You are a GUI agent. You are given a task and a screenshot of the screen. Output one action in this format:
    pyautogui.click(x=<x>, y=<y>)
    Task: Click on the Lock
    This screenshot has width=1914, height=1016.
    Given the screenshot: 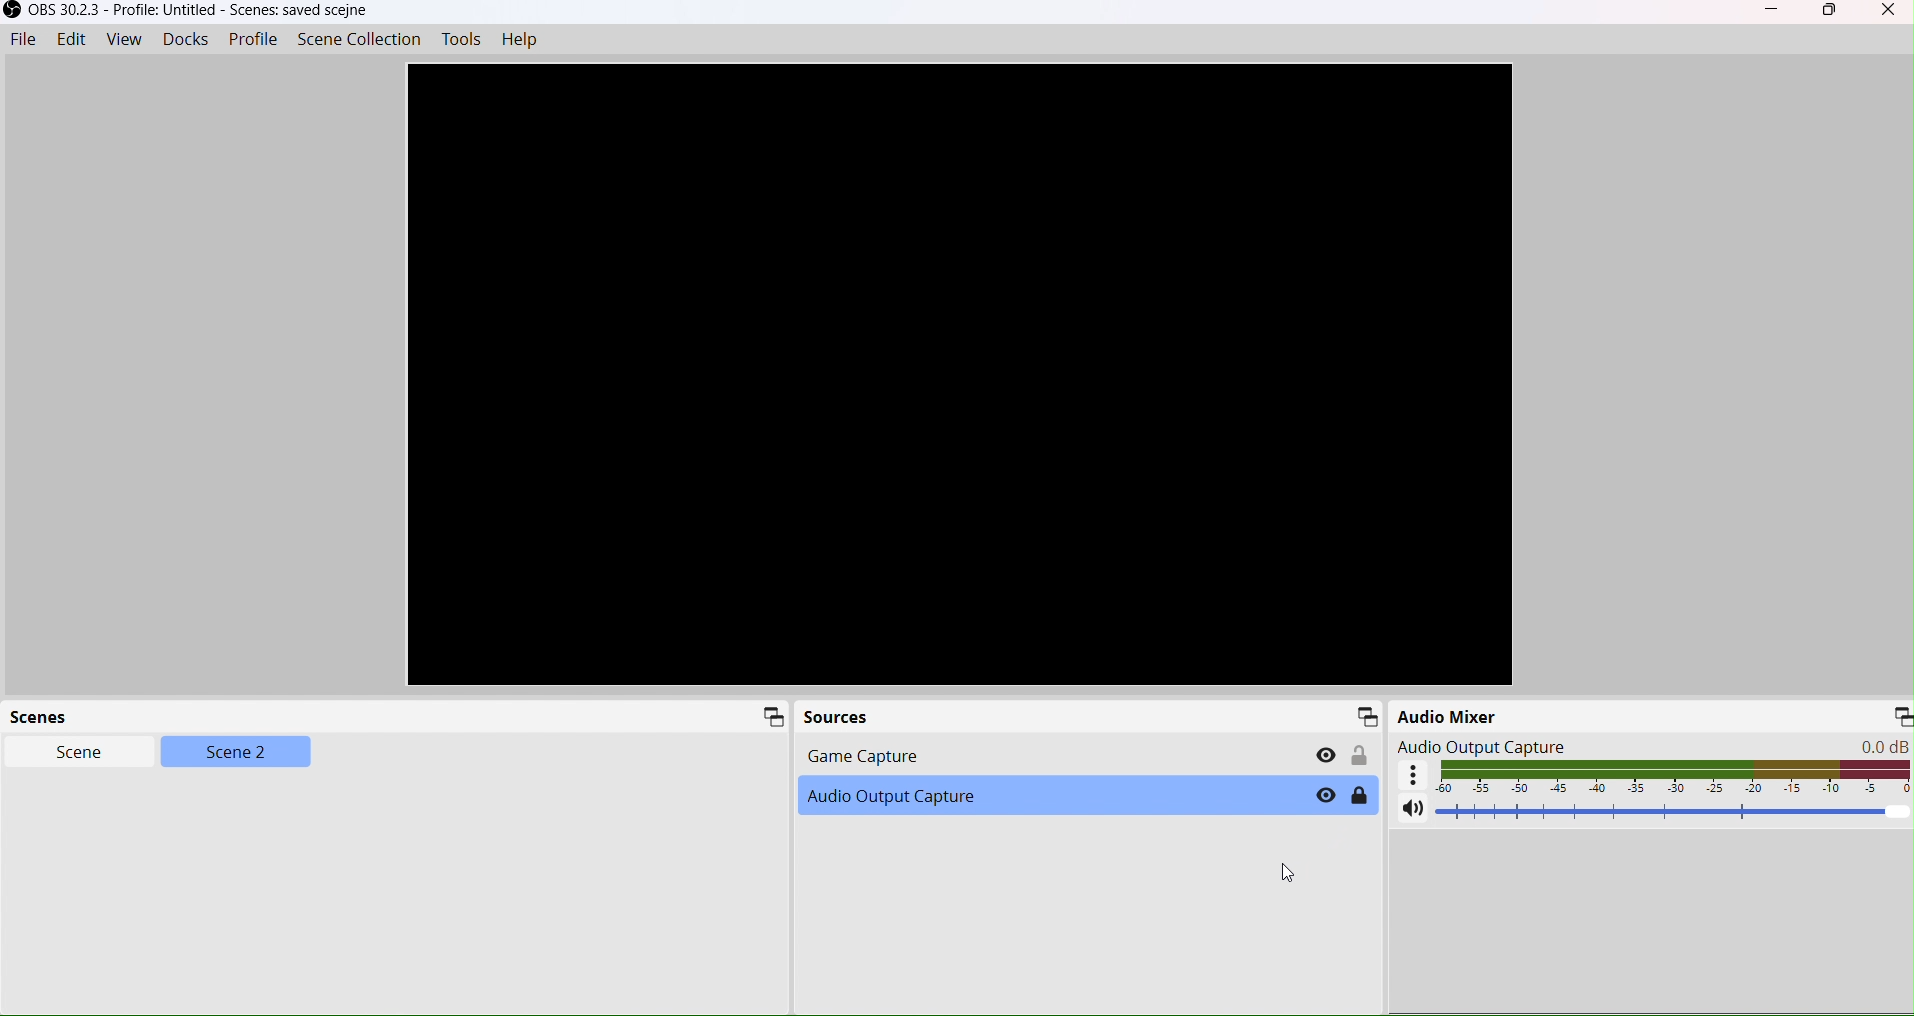 What is the action you would take?
    pyautogui.click(x=1362, y=796)
    